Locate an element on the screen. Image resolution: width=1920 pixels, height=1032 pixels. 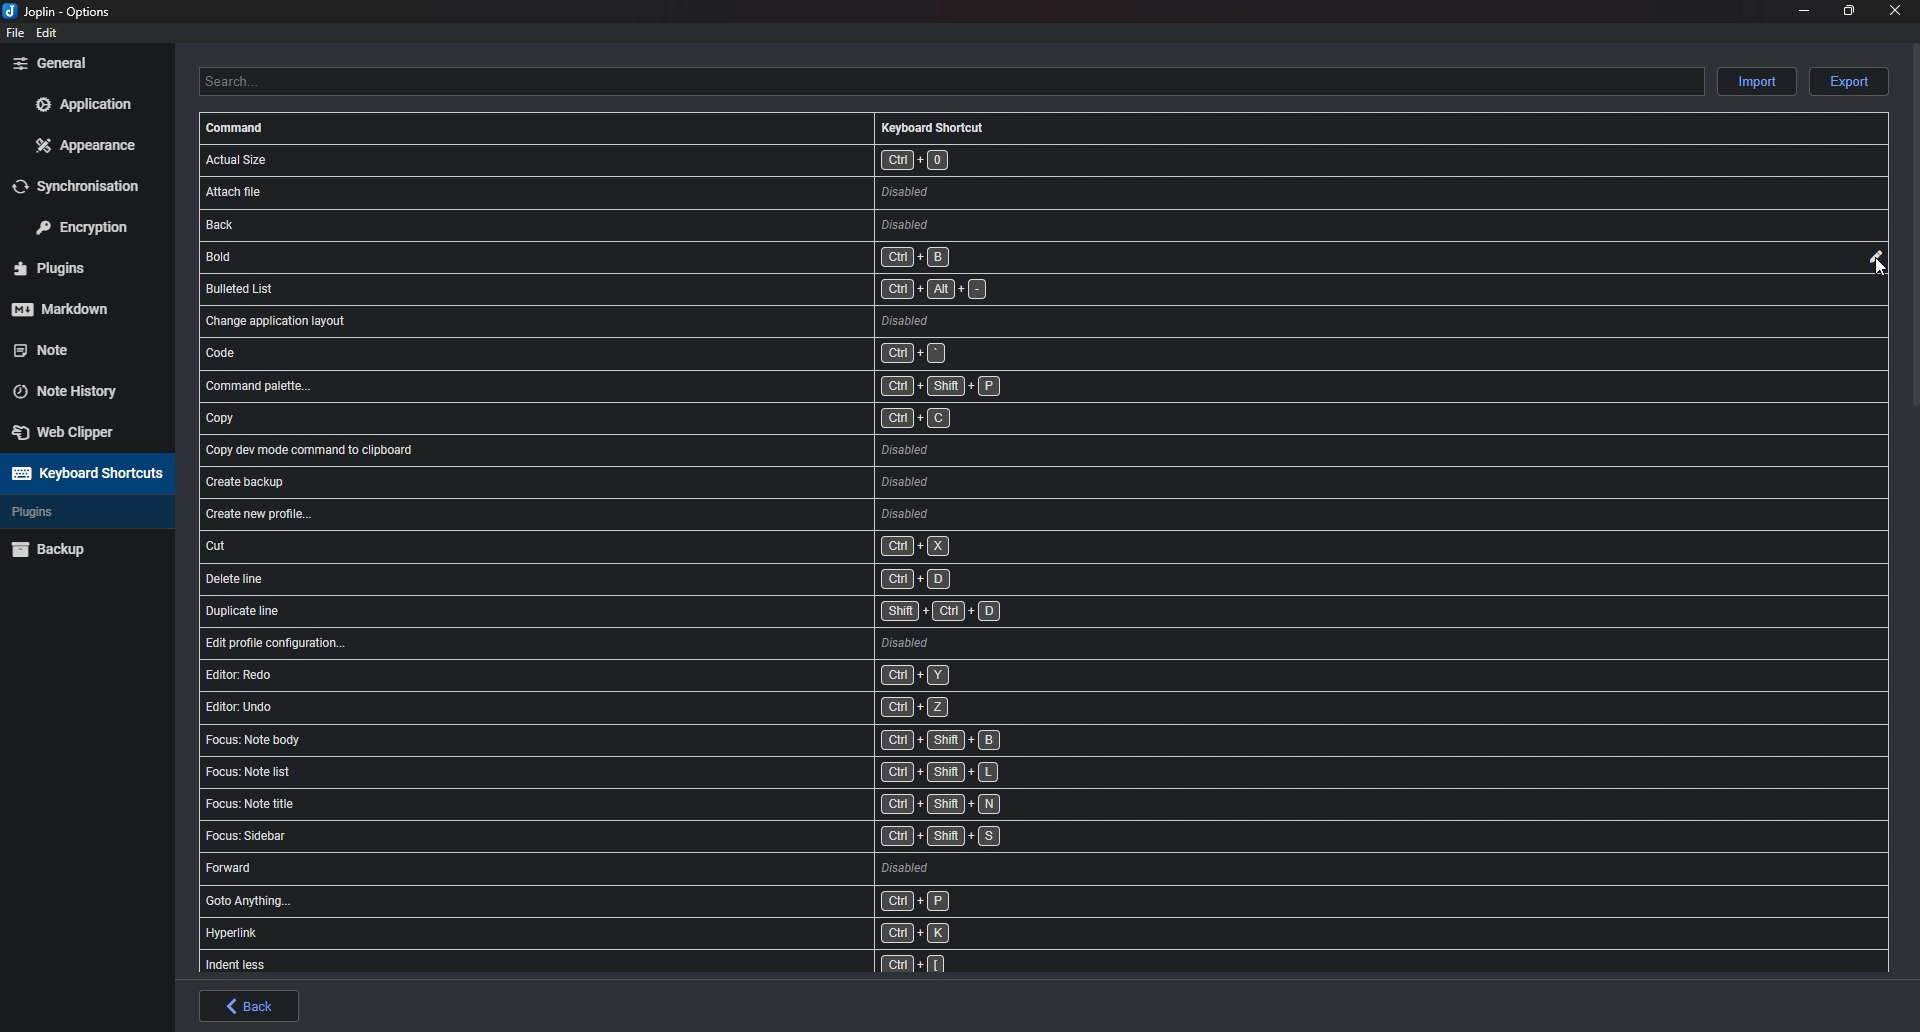
Command is located at coordinates (238, 128).